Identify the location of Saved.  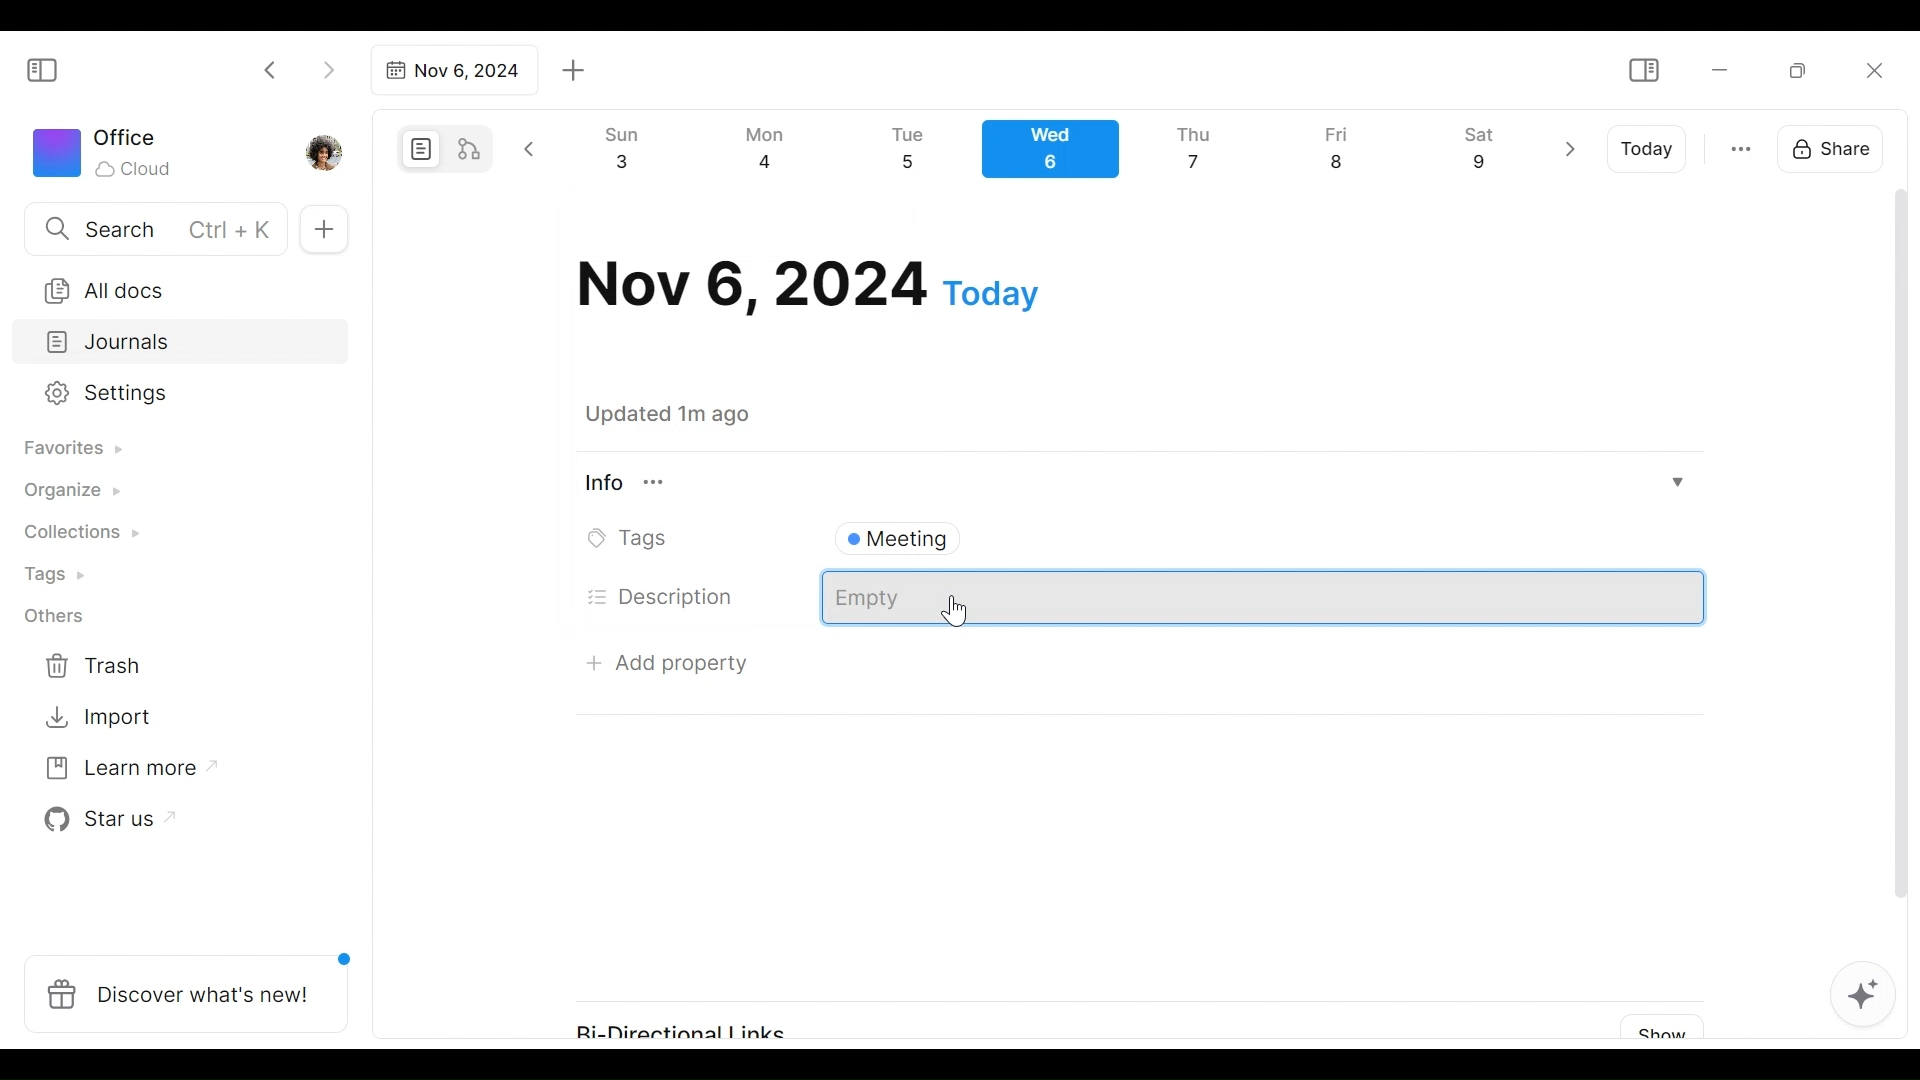
(692, 414).